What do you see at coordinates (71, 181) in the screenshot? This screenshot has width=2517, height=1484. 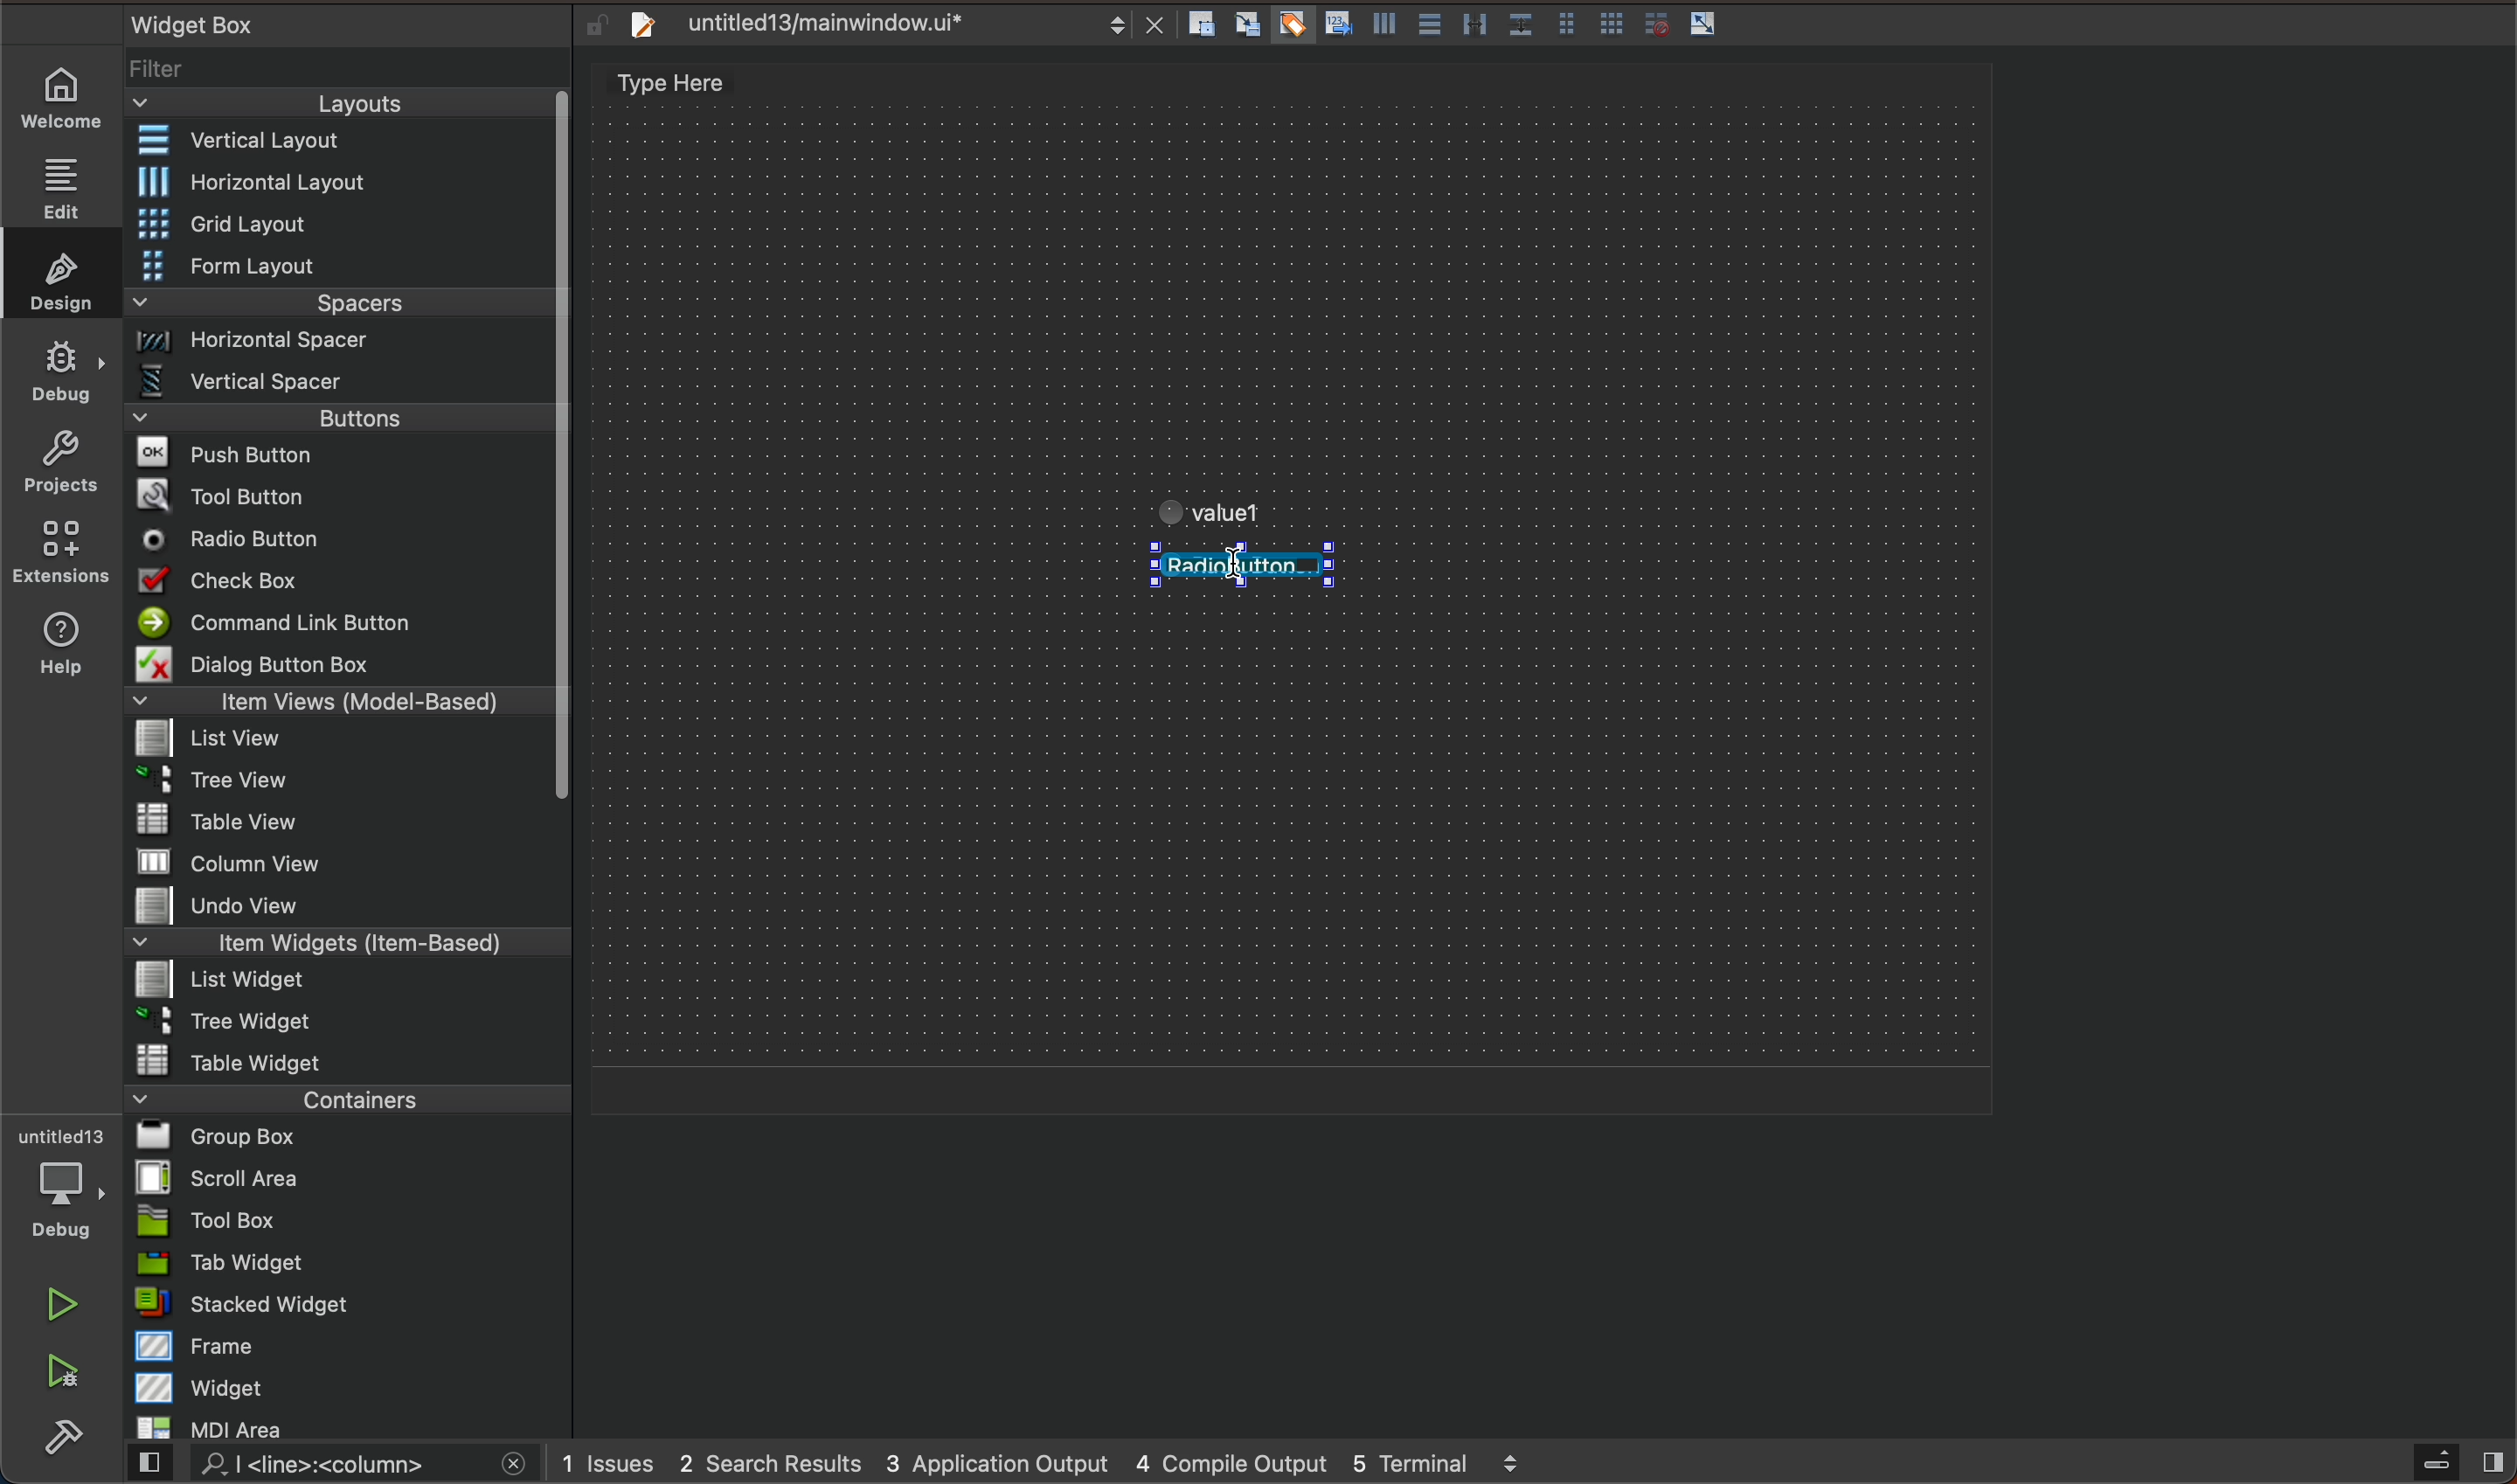 I see `edit` at bounding box center [71, 181].